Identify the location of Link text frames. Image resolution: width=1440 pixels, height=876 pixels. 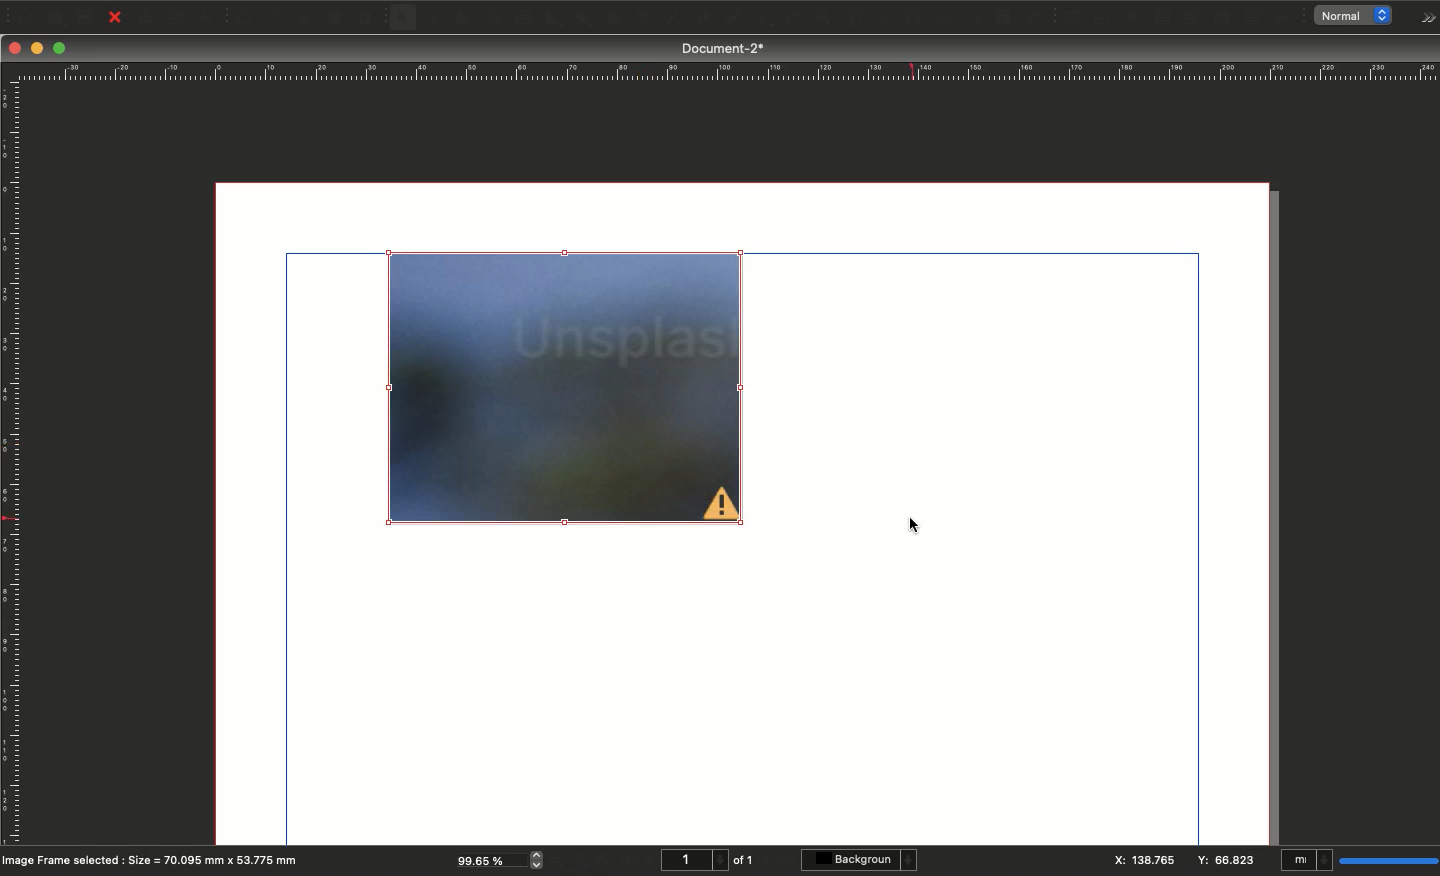
(905, 17).